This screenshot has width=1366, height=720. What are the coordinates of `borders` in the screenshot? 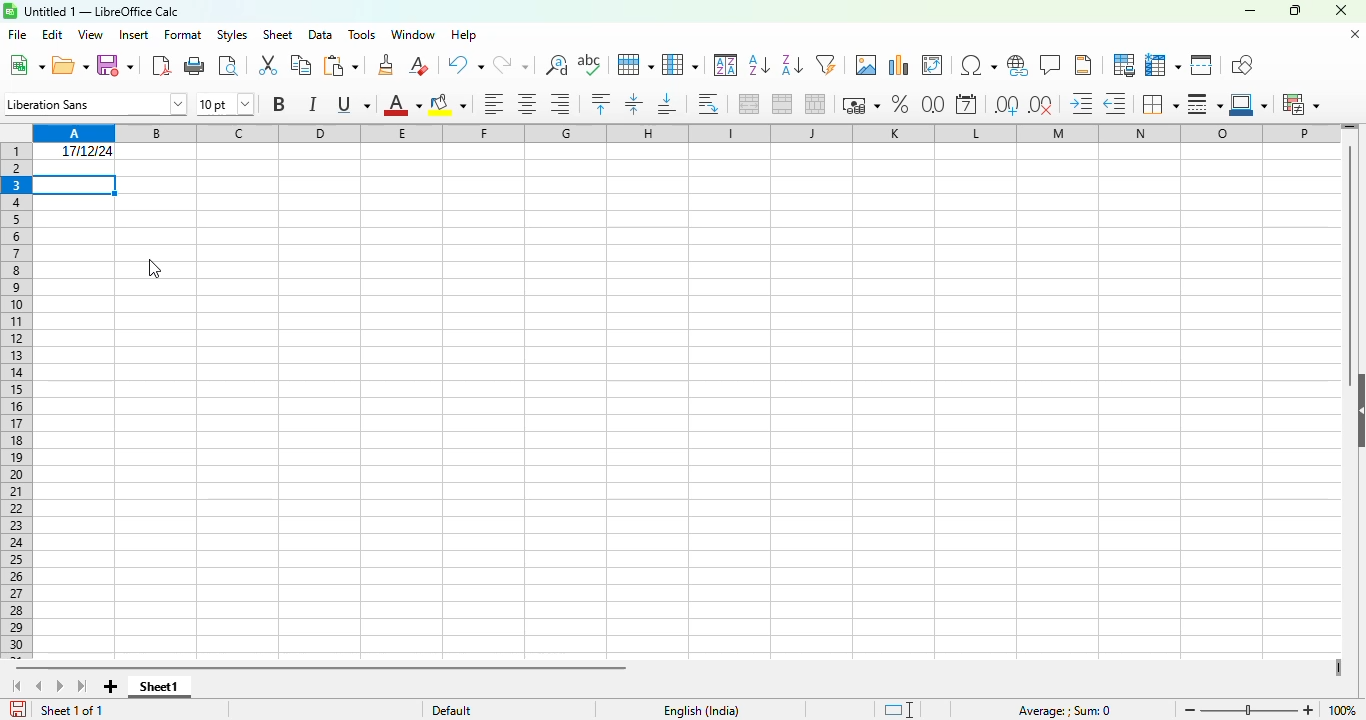 It's located at (1159, 104).